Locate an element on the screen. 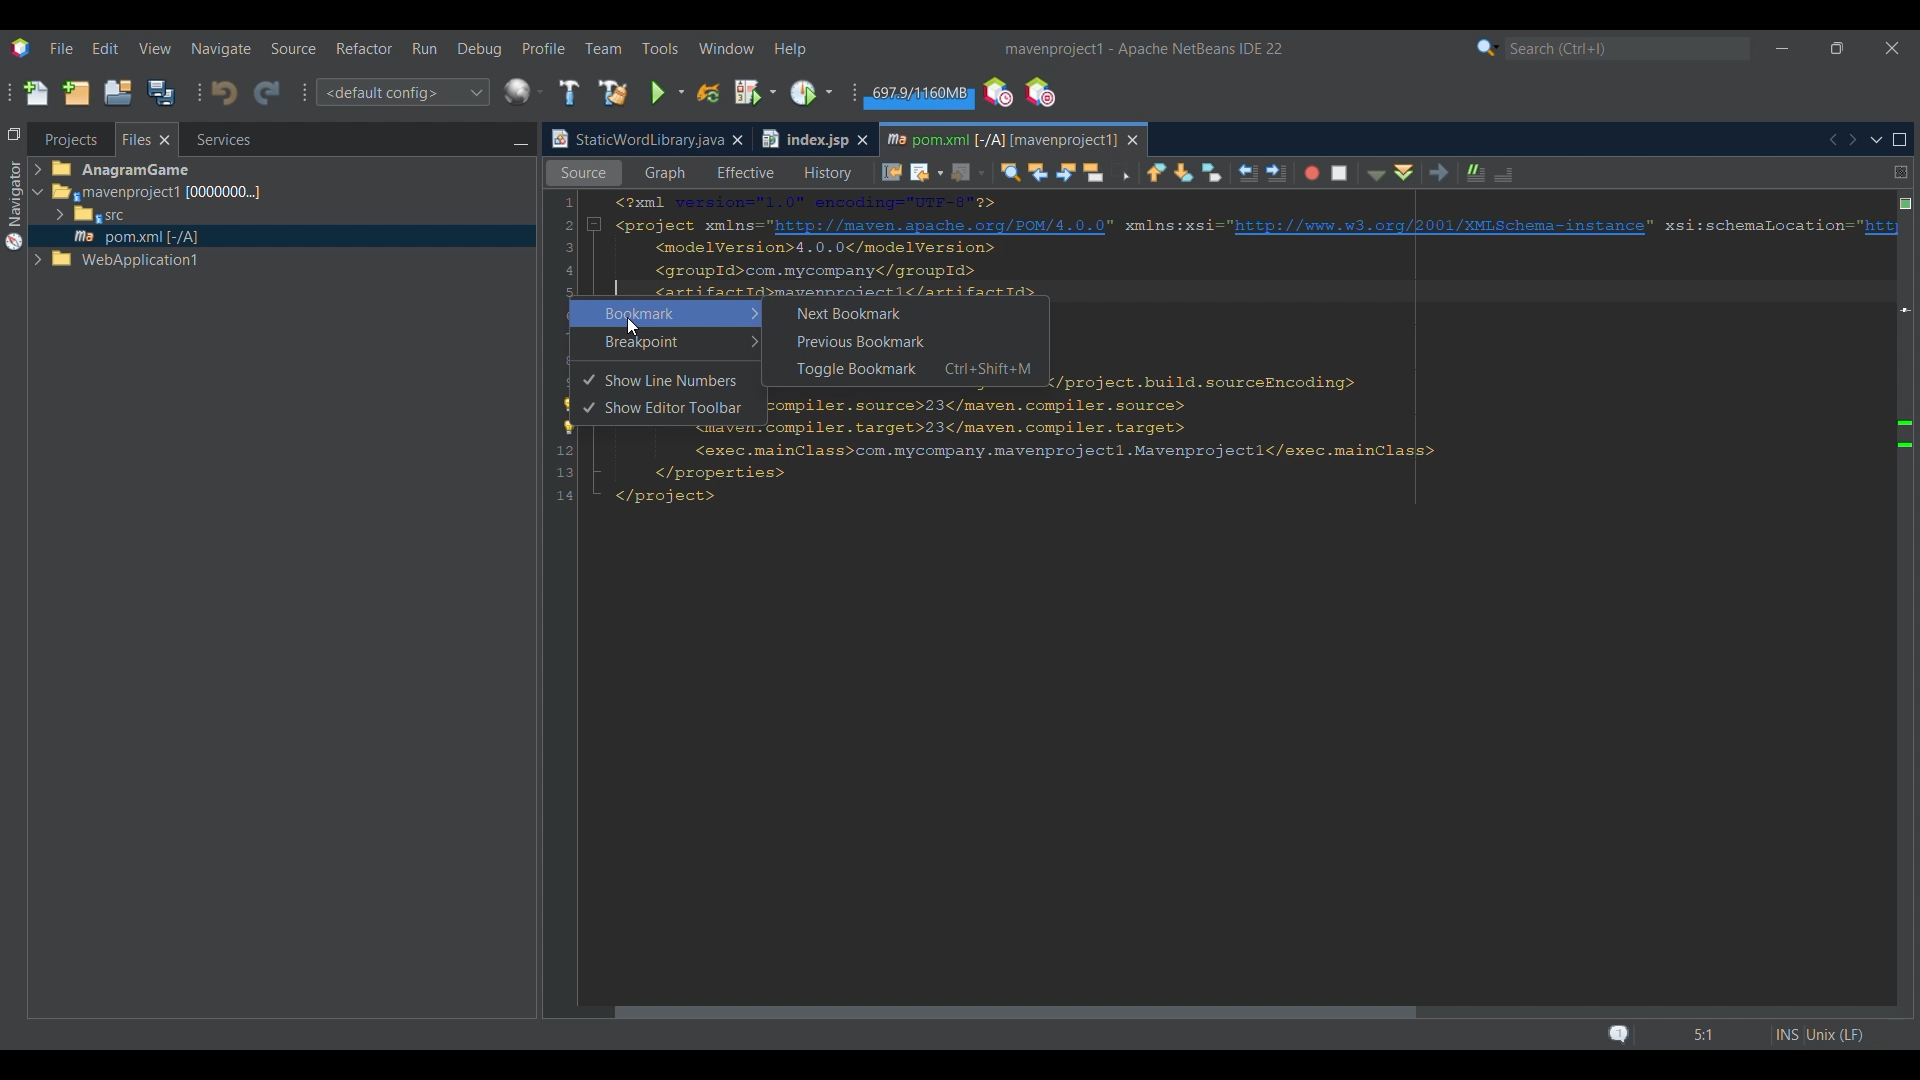 This screenshot has height=1080, width=1920. Selected file highlighted is located at coordinates (282, 236).